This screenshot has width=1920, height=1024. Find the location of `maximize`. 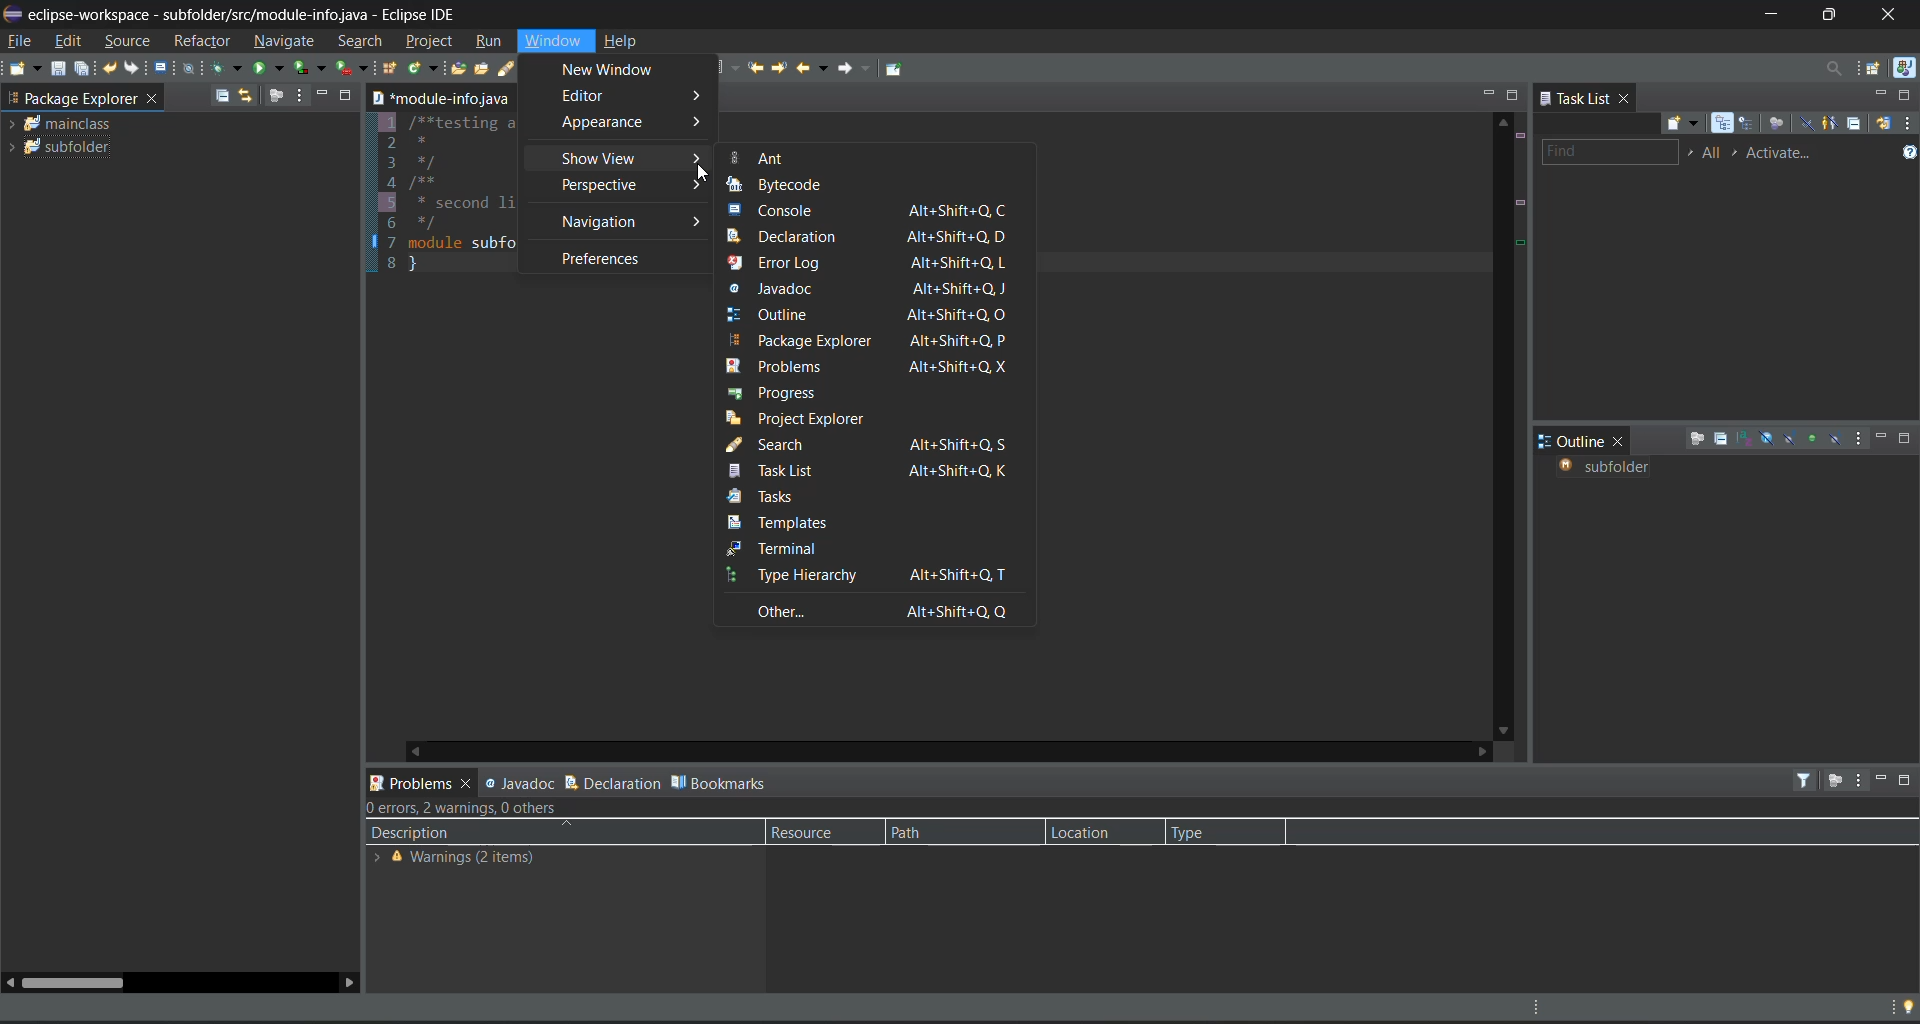

maximize is located at coordinates (1906, 780).